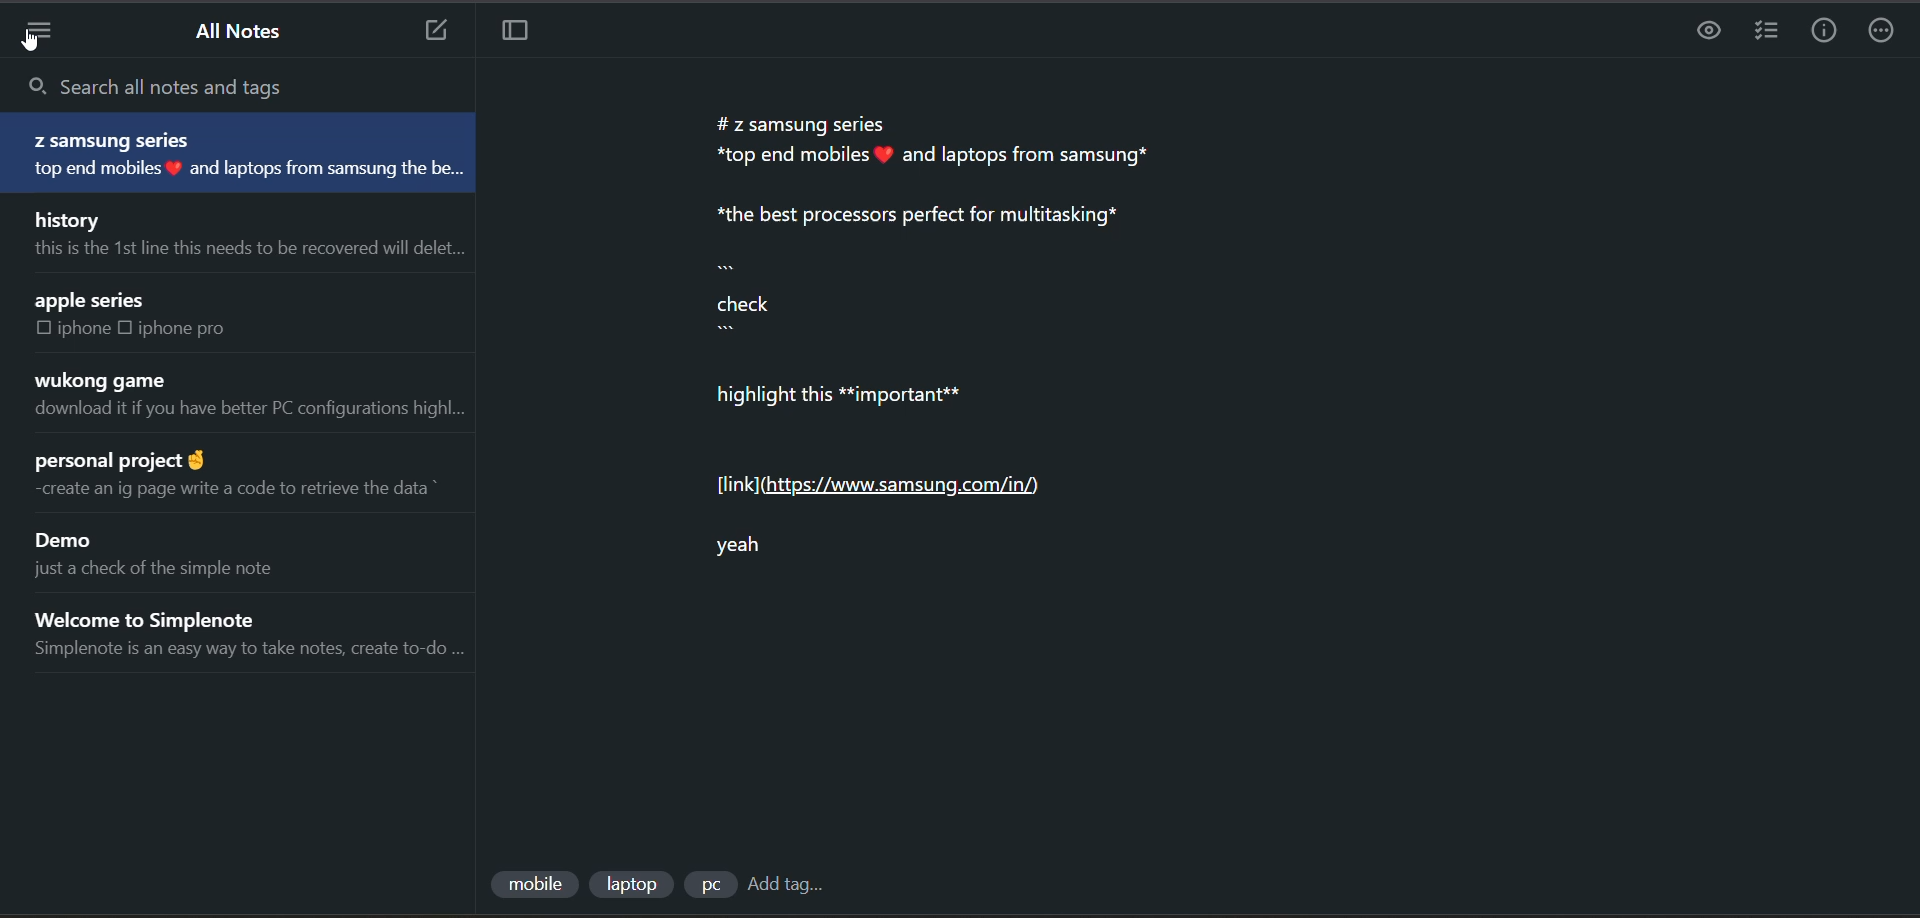 The height and width of the screenshot is (918, 1920). What do you see at coordinates (1762, 32) in the screenshot?
I see `insert checklist` at bounding box center [1762, 32].